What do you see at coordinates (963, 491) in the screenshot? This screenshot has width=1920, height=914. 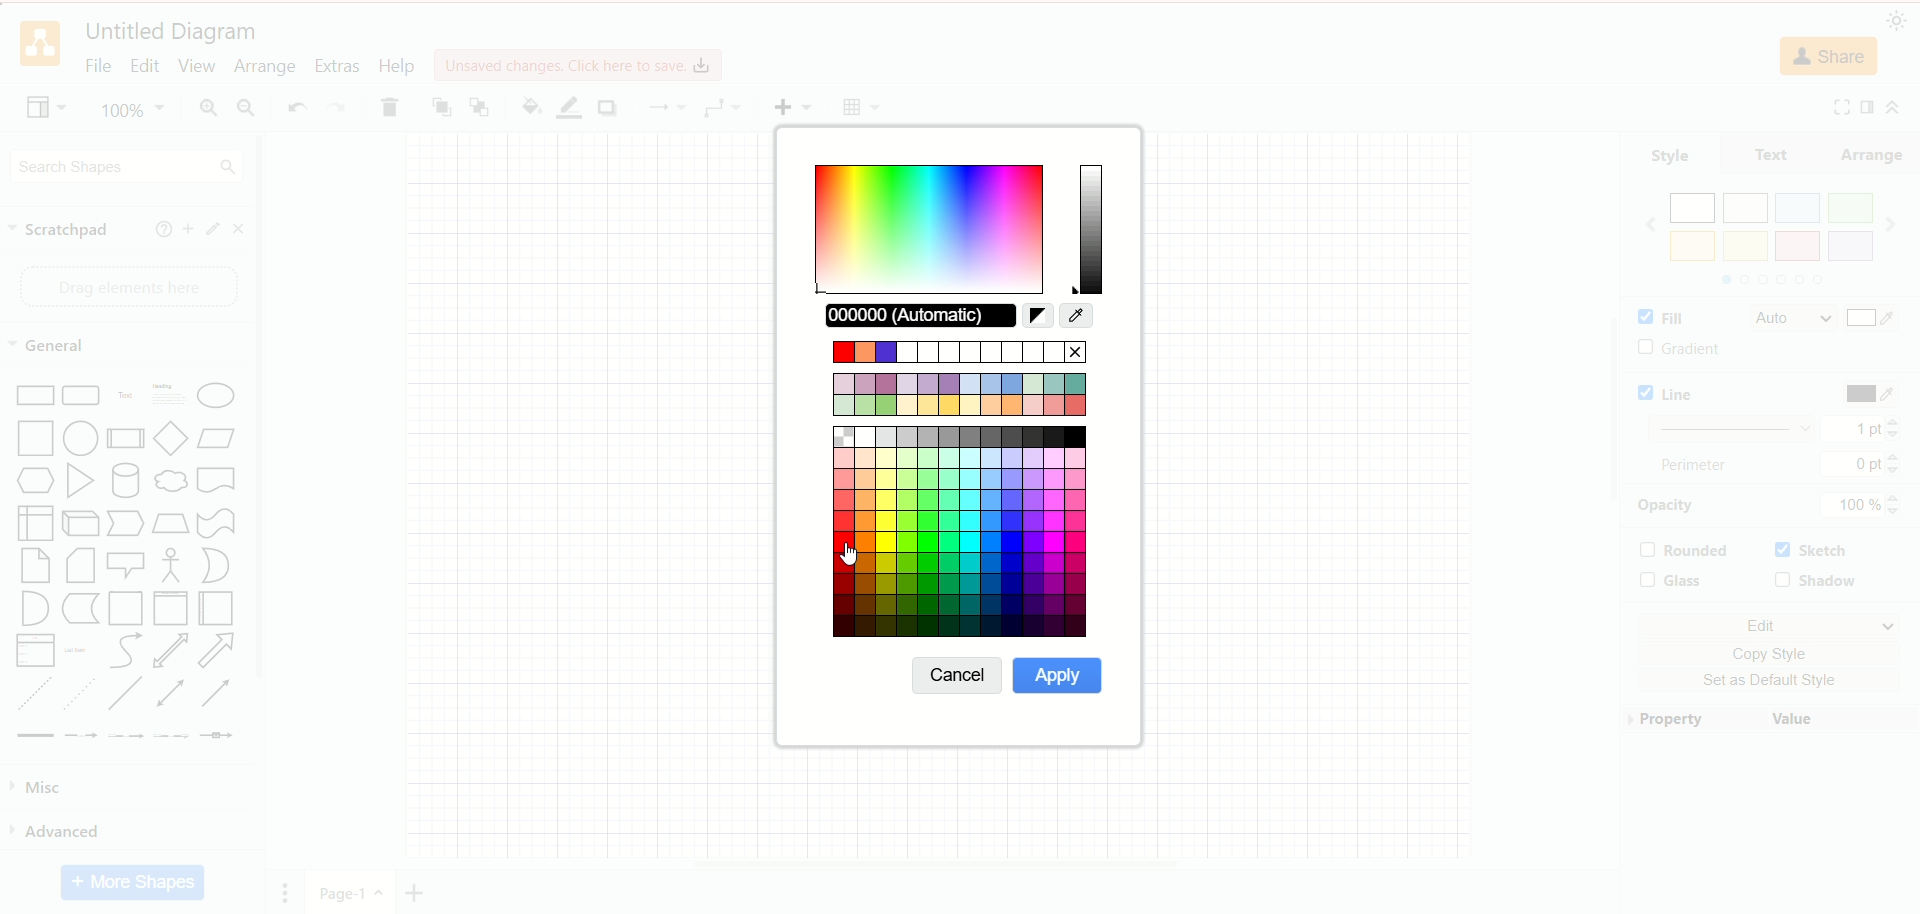 I see `color pallete` at bounding box center [963, 491].